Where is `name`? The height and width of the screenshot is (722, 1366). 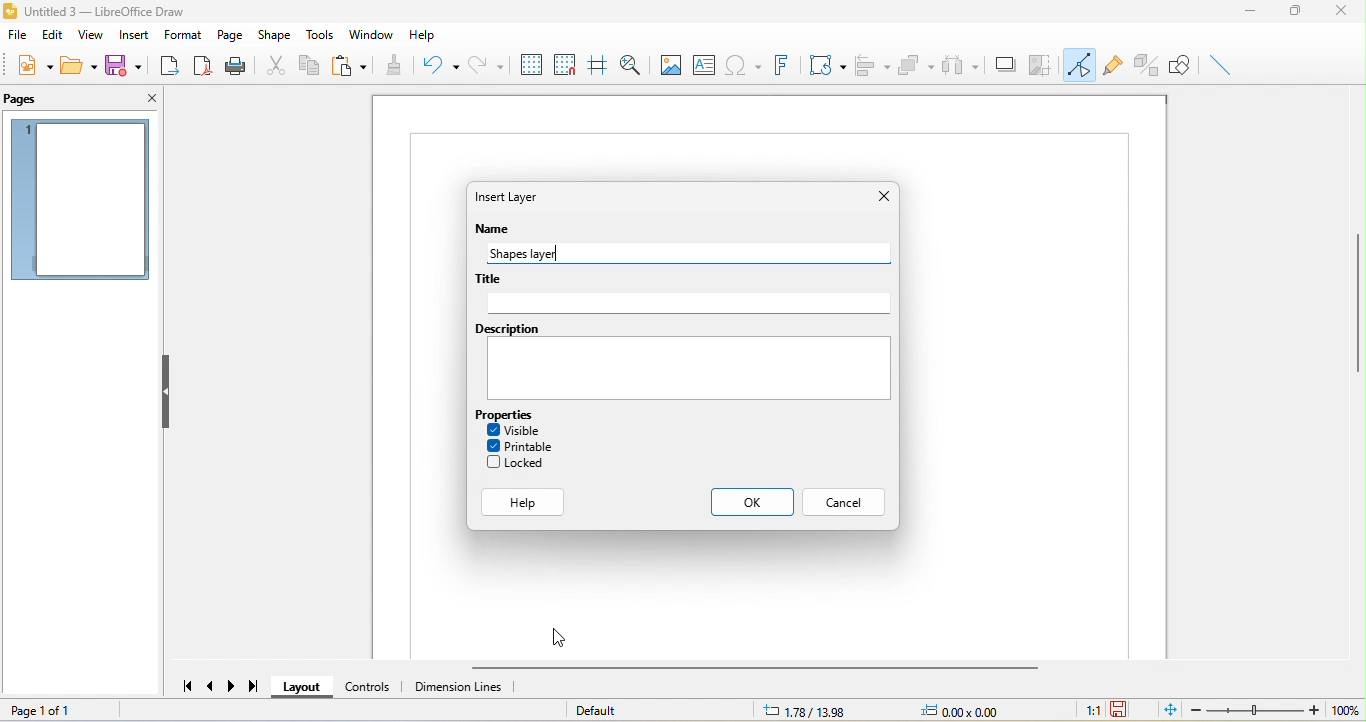
name is located at coordinates (497, 229).